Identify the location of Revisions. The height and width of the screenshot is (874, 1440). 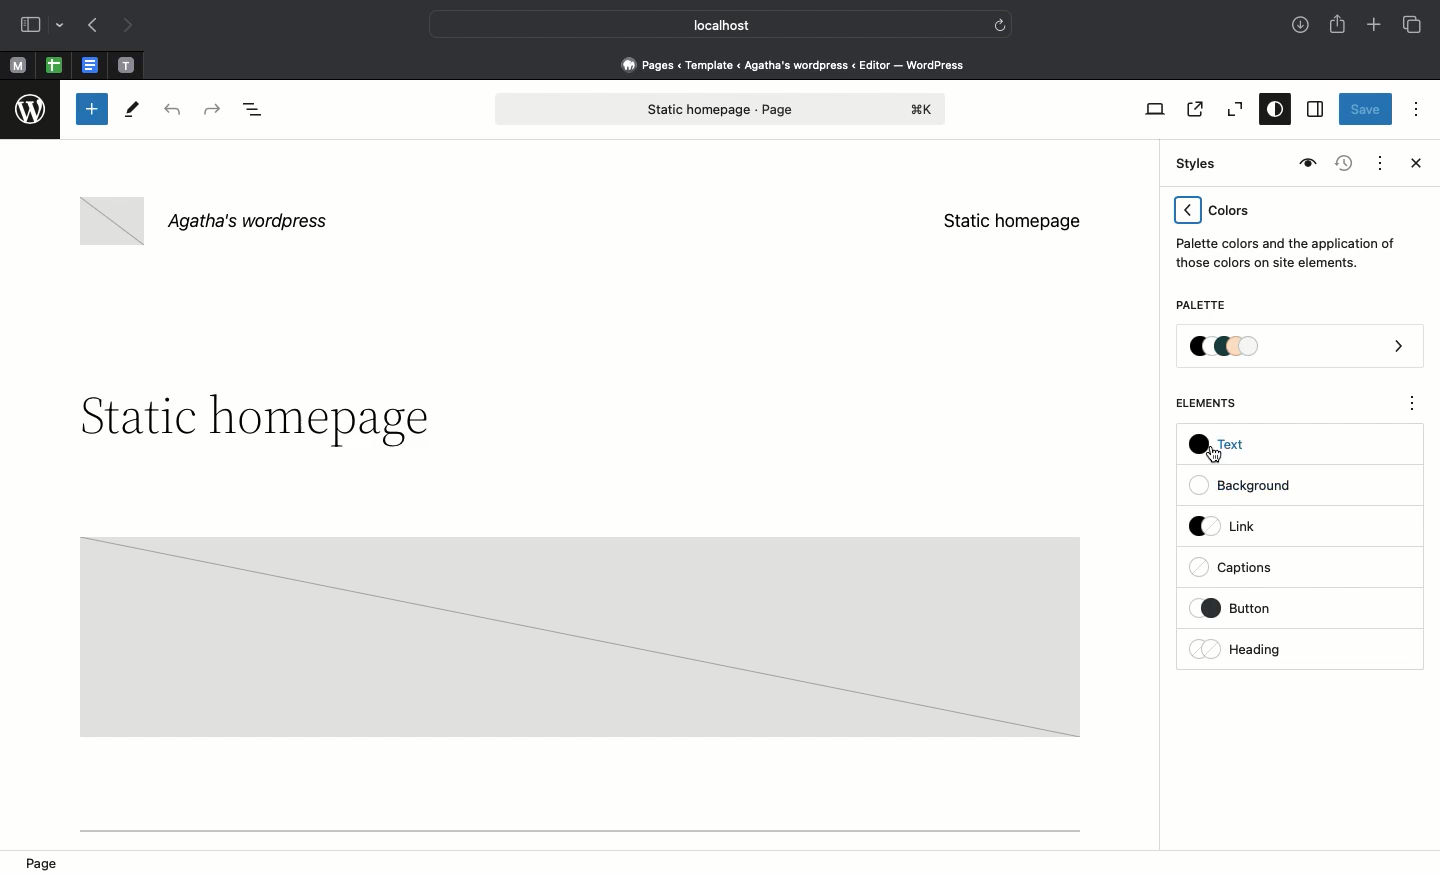
(1341, 165).